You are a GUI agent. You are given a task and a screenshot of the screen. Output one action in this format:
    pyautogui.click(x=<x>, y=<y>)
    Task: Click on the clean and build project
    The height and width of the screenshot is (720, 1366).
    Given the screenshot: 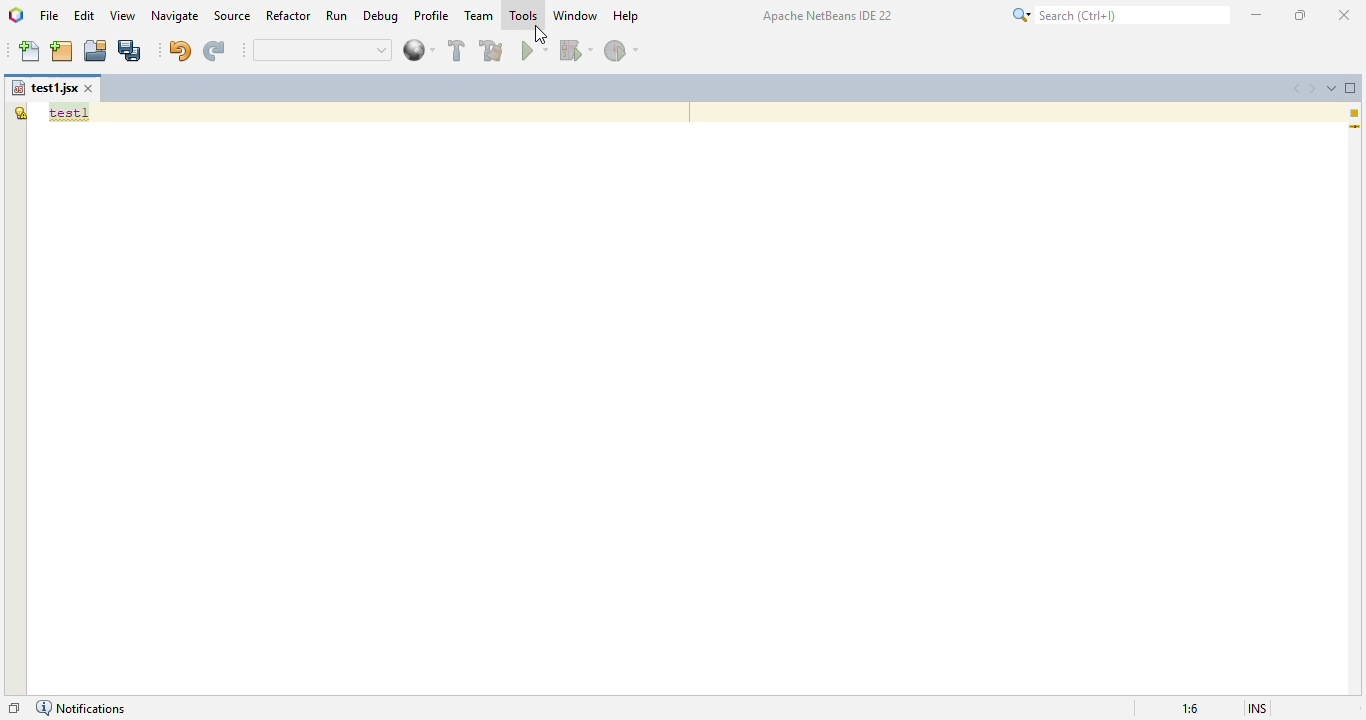 What is the action you would take?
    pyautogui.click(x=491, y=50)
    